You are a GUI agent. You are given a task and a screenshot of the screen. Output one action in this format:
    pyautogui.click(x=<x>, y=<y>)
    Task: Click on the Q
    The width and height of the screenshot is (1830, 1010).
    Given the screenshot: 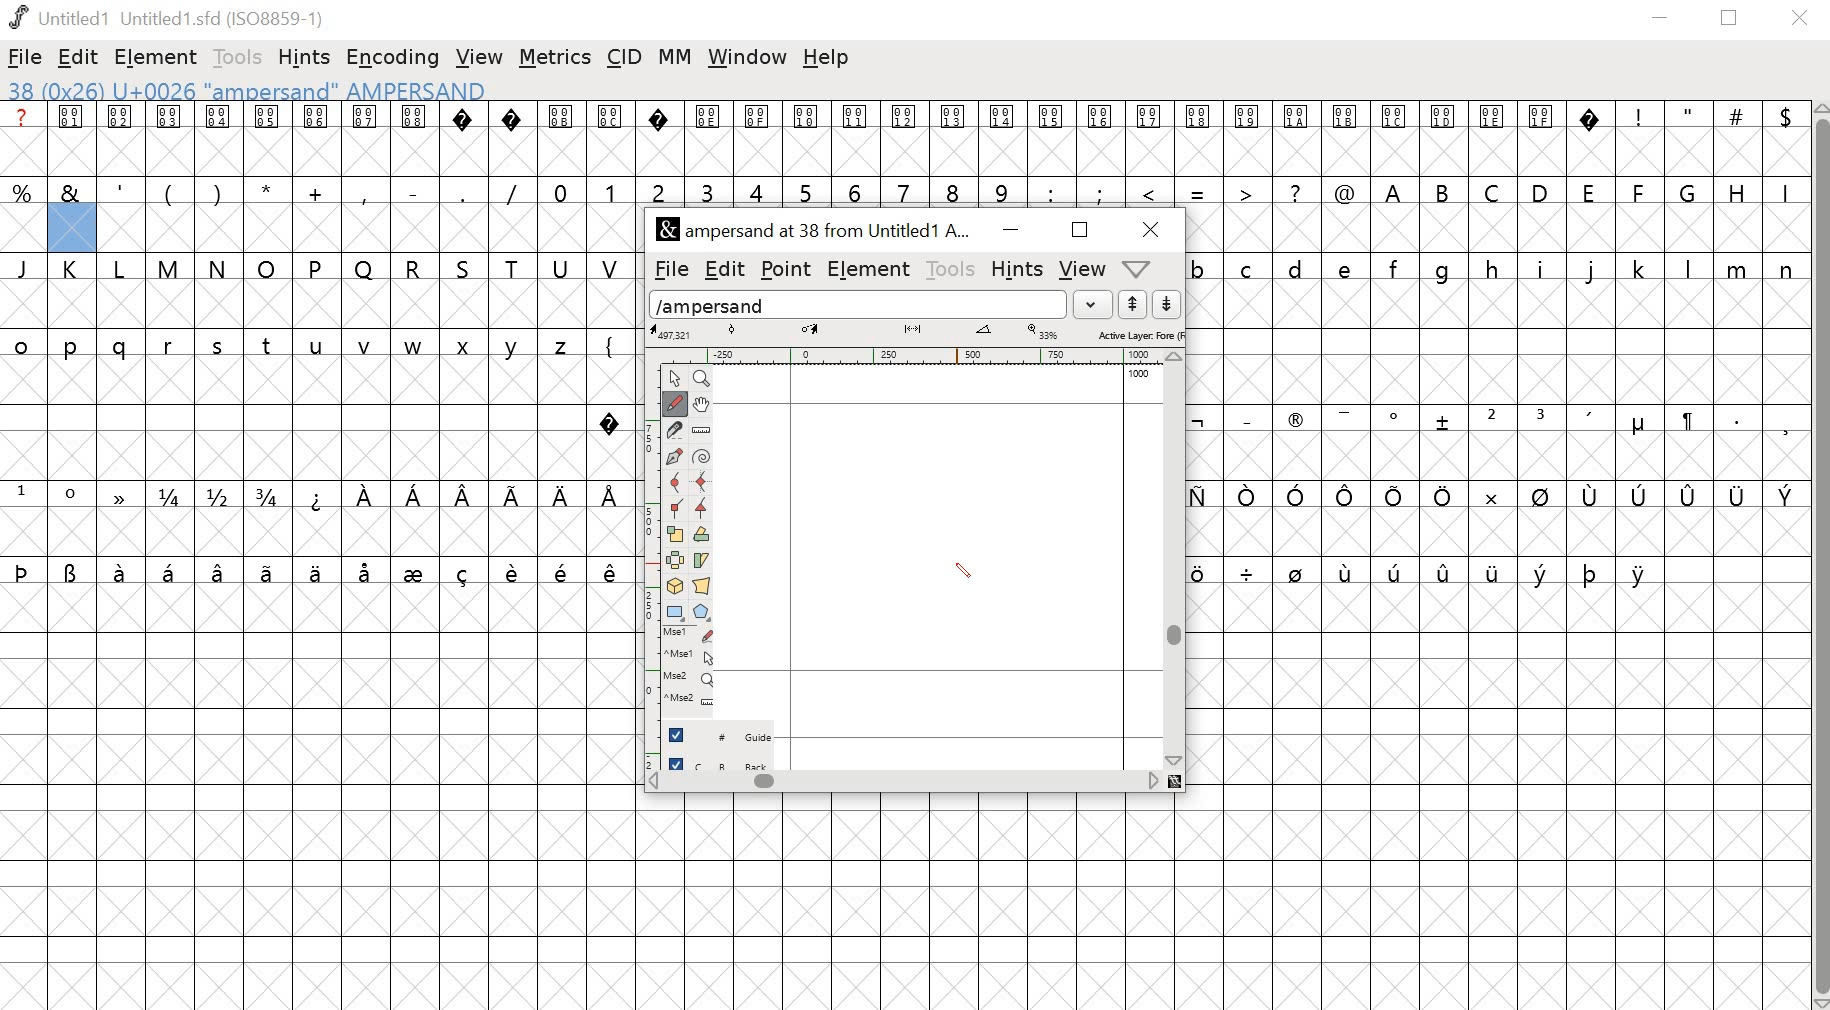 What is the action you would take?
    pyautogui.click(x=364, y=268)
    